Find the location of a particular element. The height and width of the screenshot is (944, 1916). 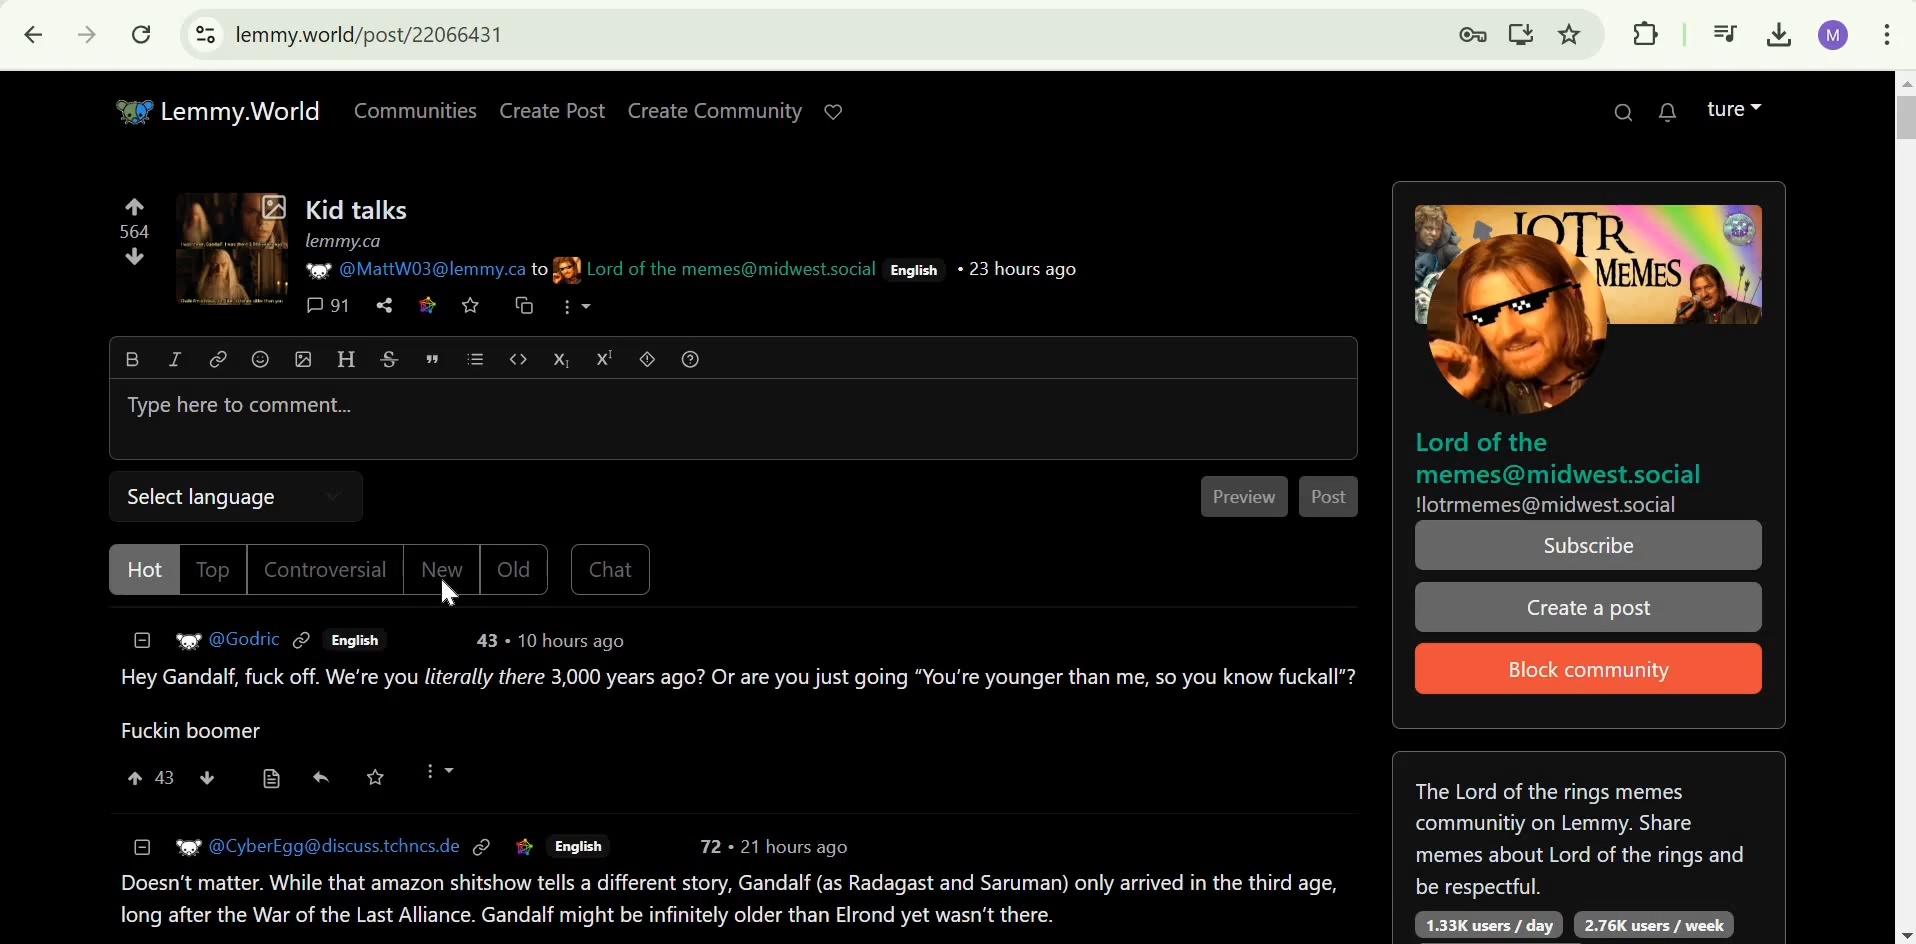

Media controls is located at coordinates (1726, 32).